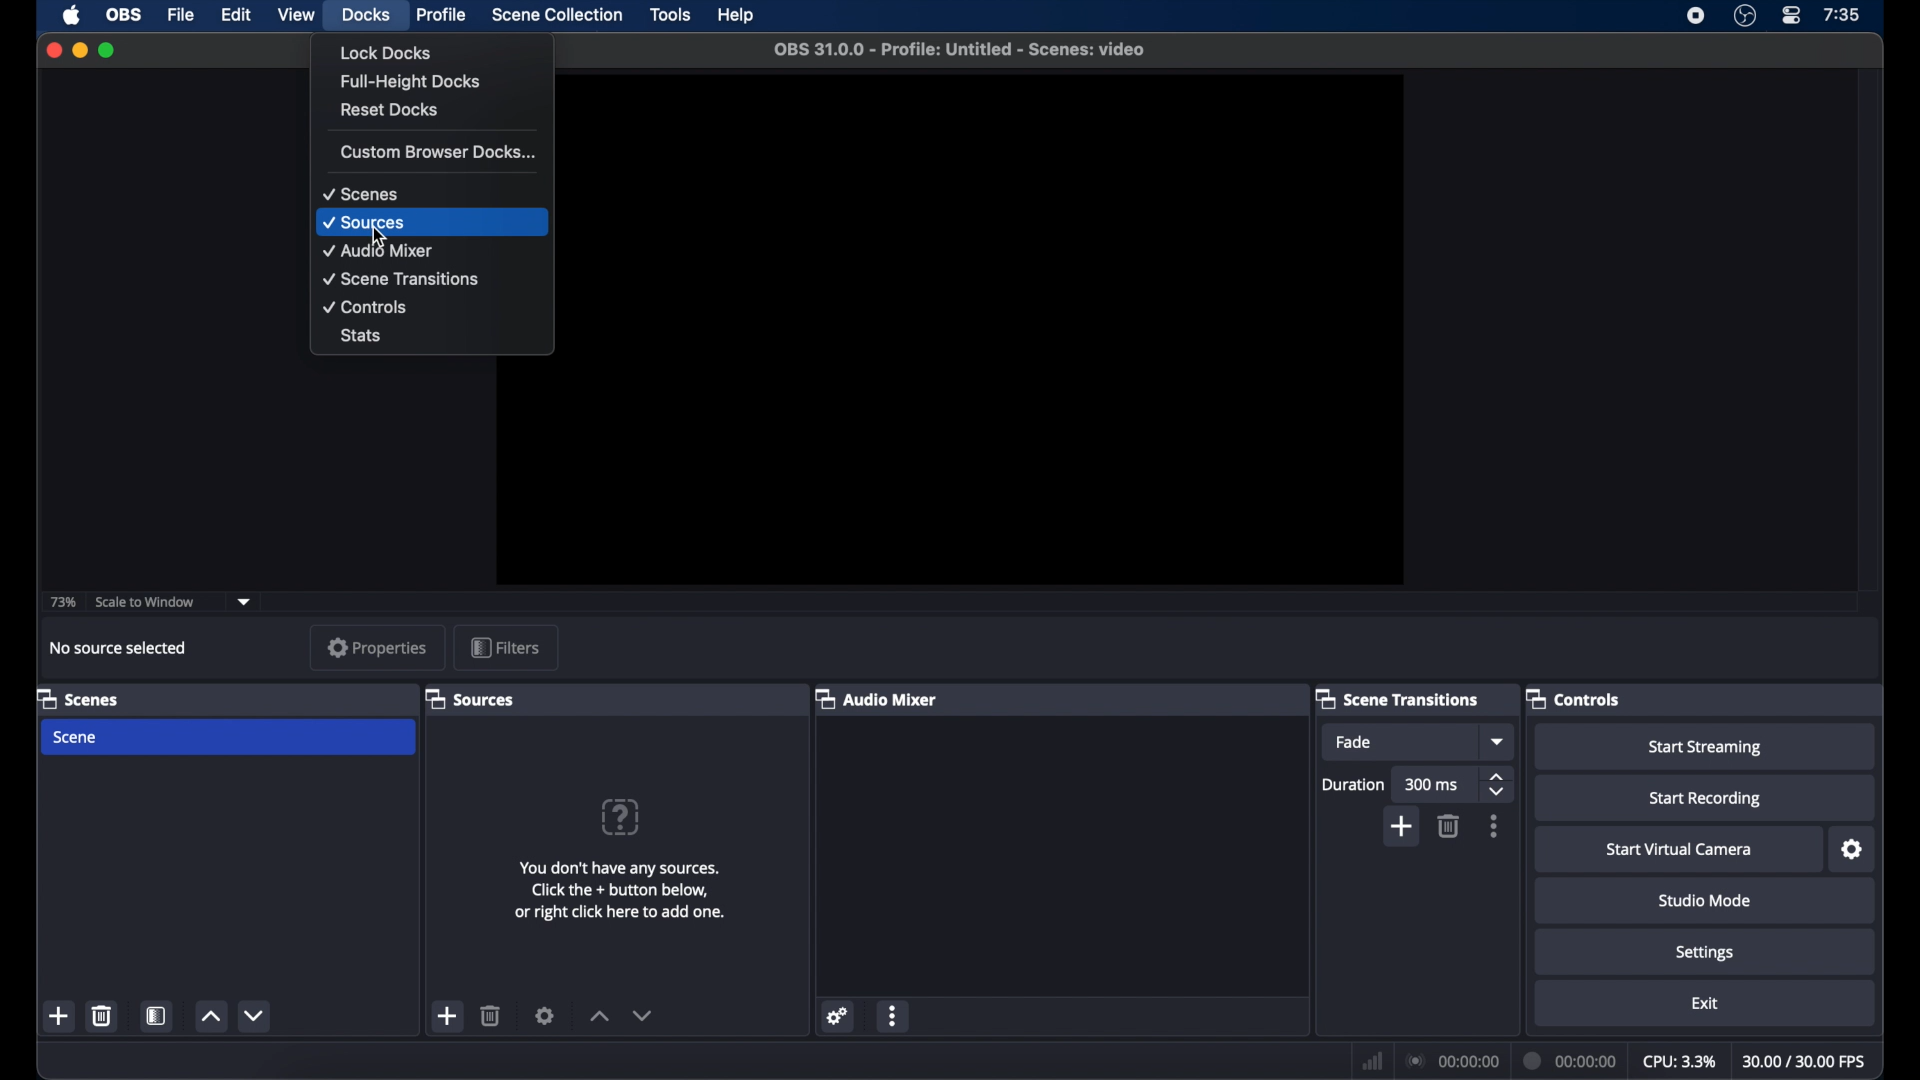 The image size is (1920, 1080). Describe the element at coordinates (1679, 1062) in the screenshot. I see `cpu 3.3%` at that location.